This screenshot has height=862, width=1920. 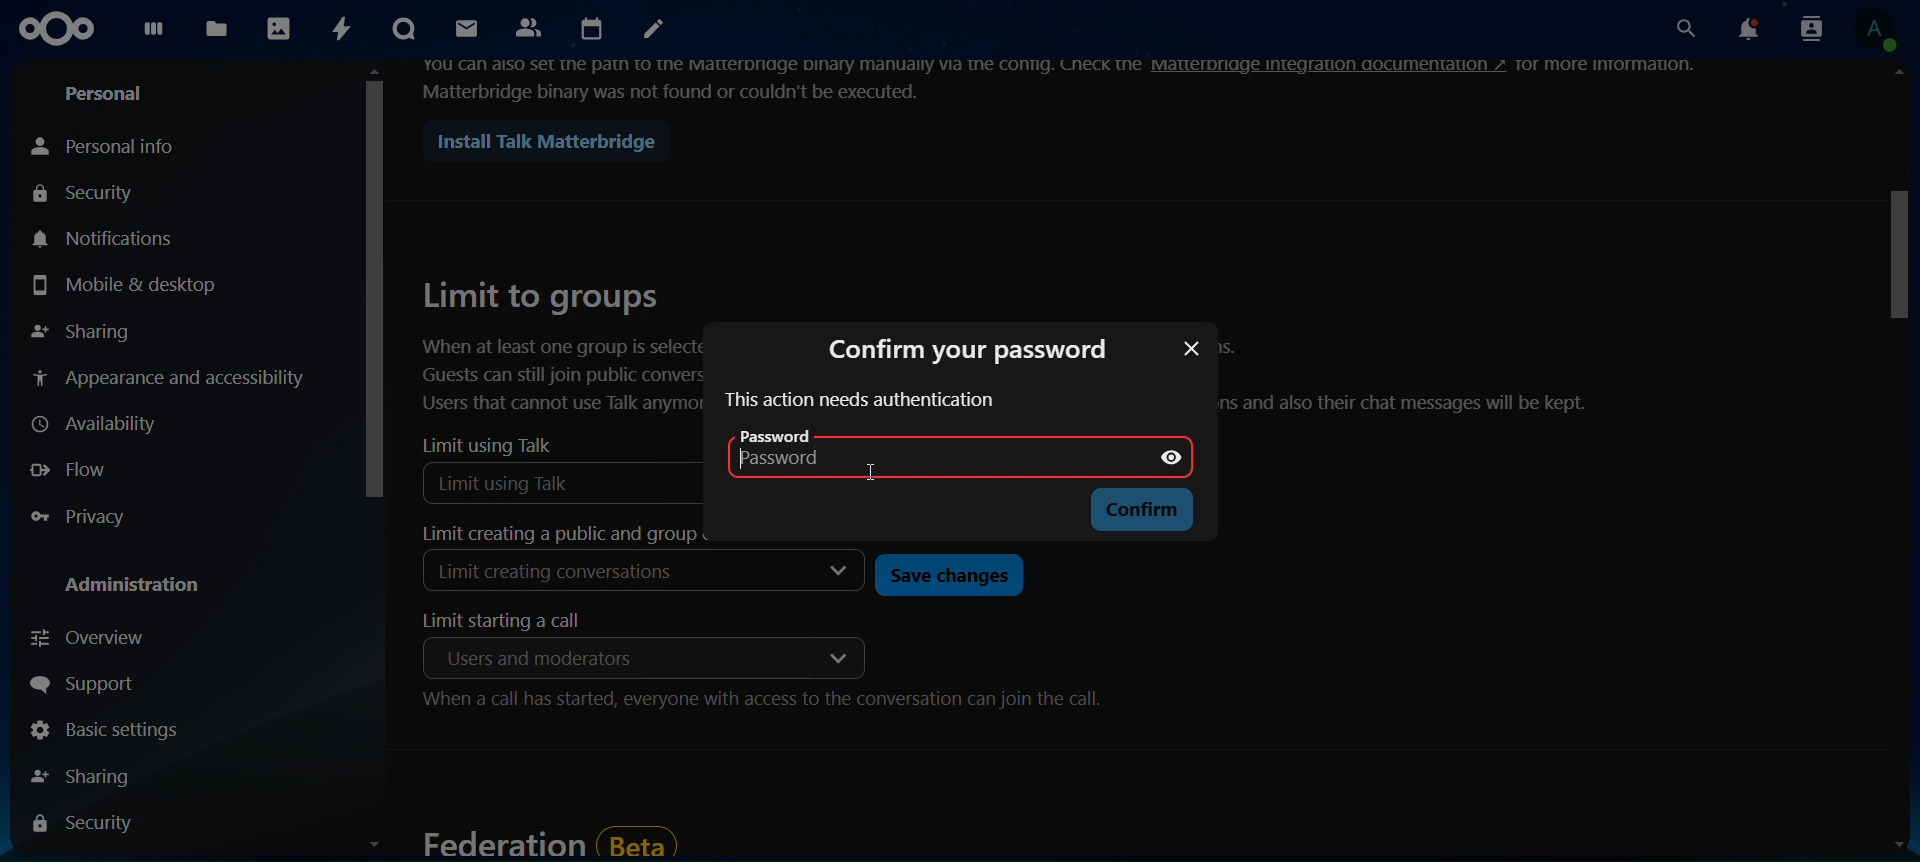 I want to click on input password, so click(x=908, y=465).